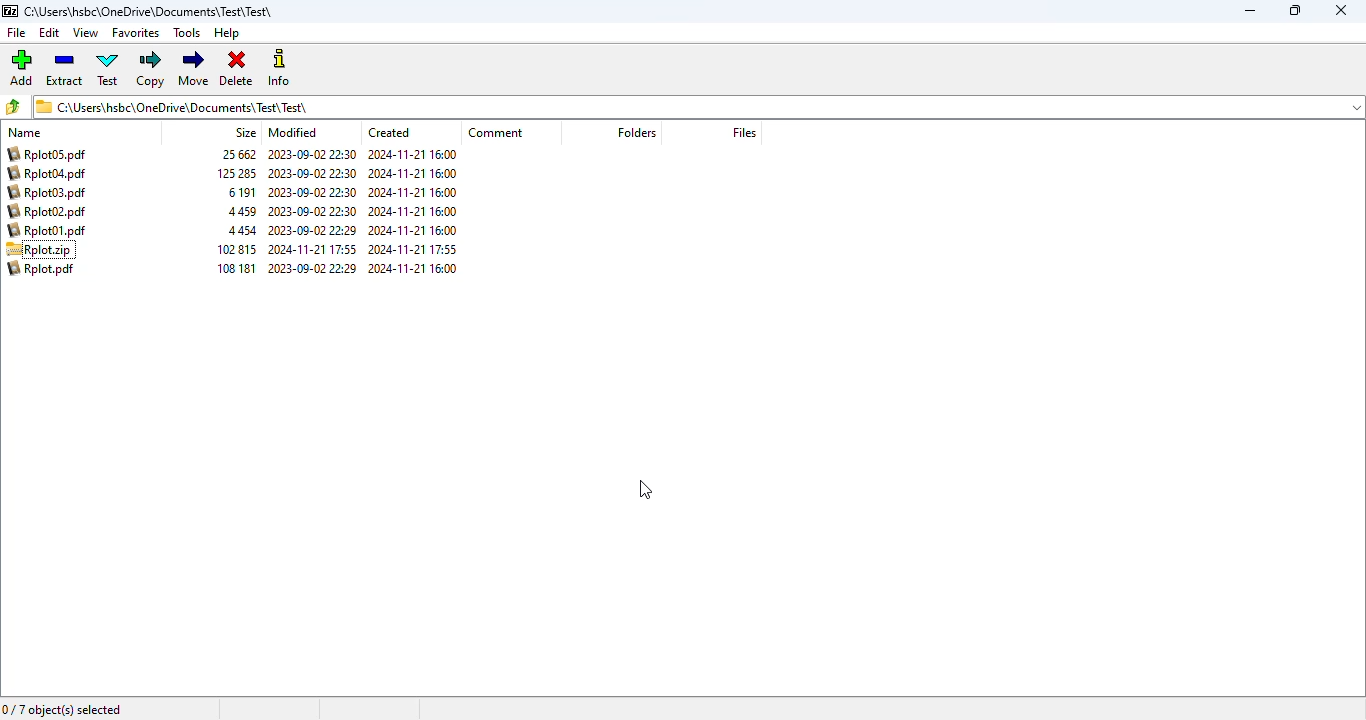  What do you see at coordinates (636, 132) in the screenshot?
I see `folders` at bounding box center [636, 132].